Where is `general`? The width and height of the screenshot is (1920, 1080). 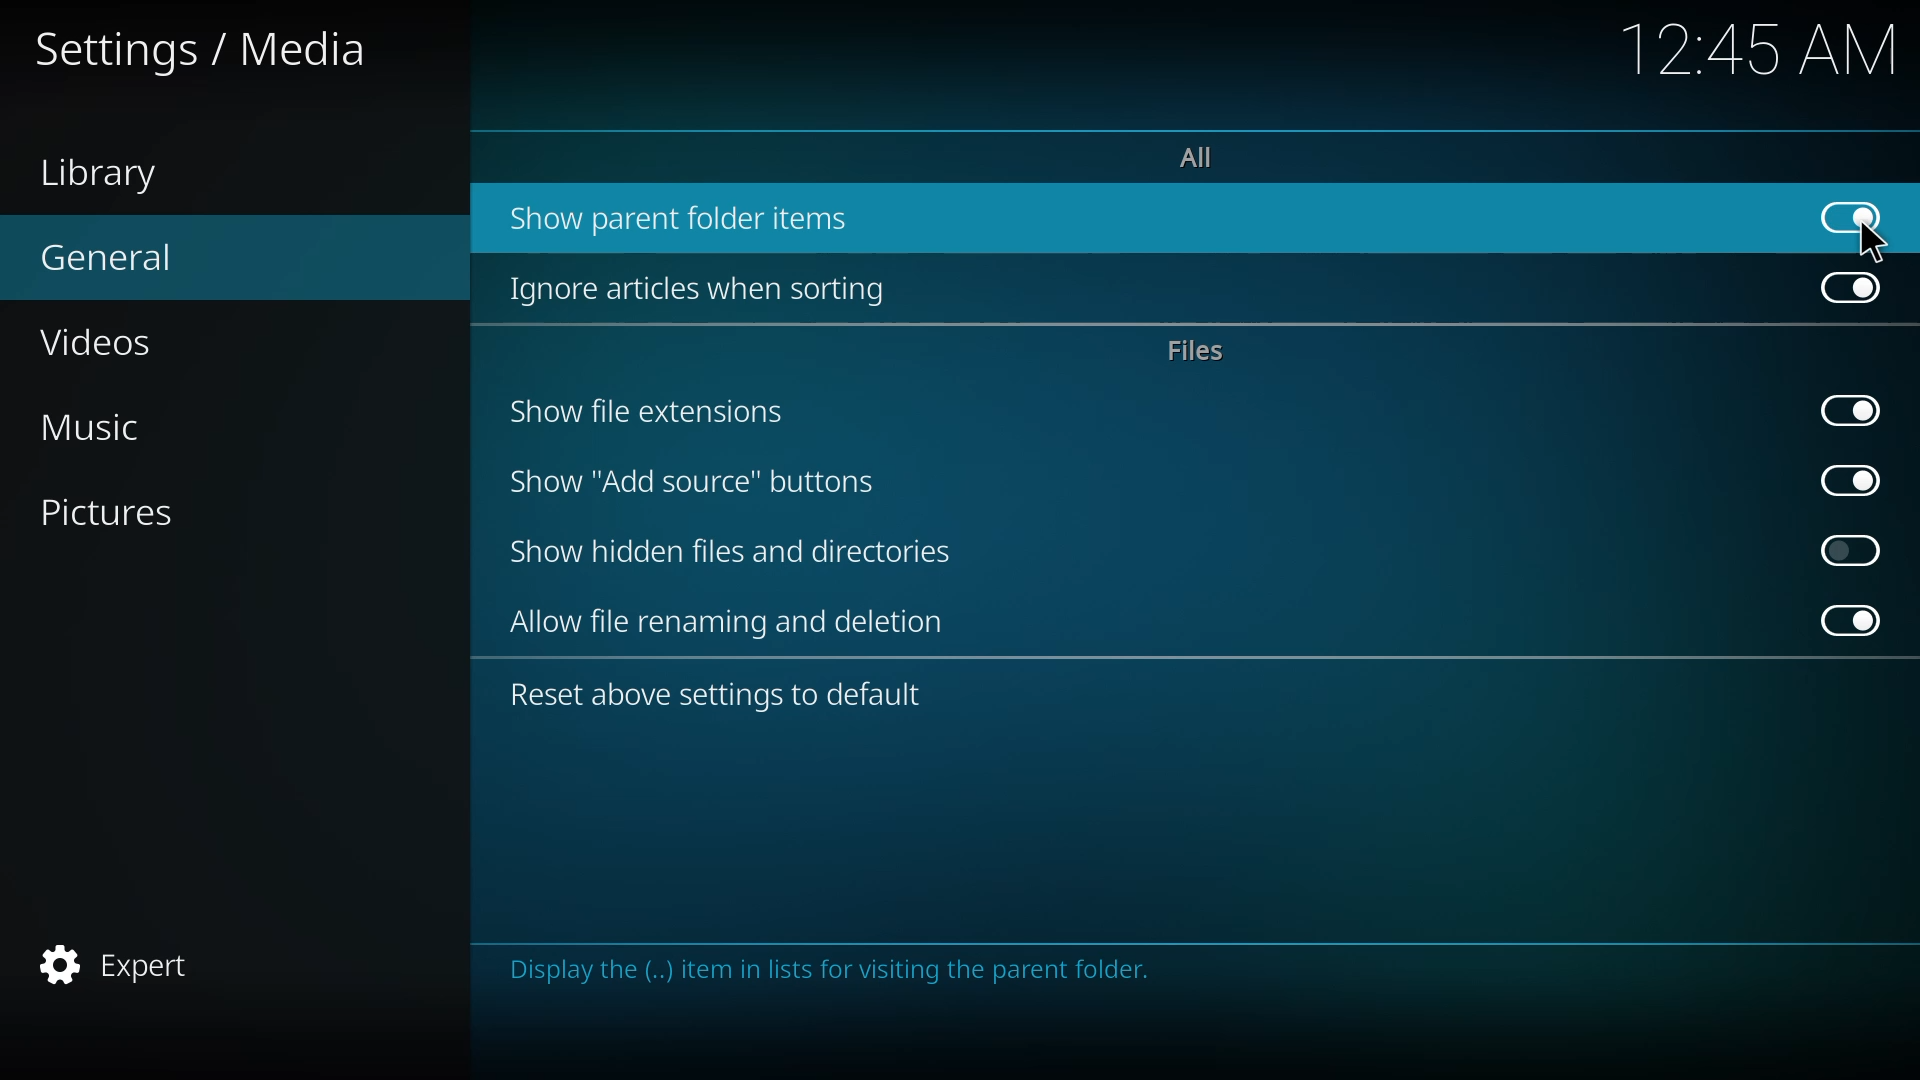
general is located at coordinates (118, 255).